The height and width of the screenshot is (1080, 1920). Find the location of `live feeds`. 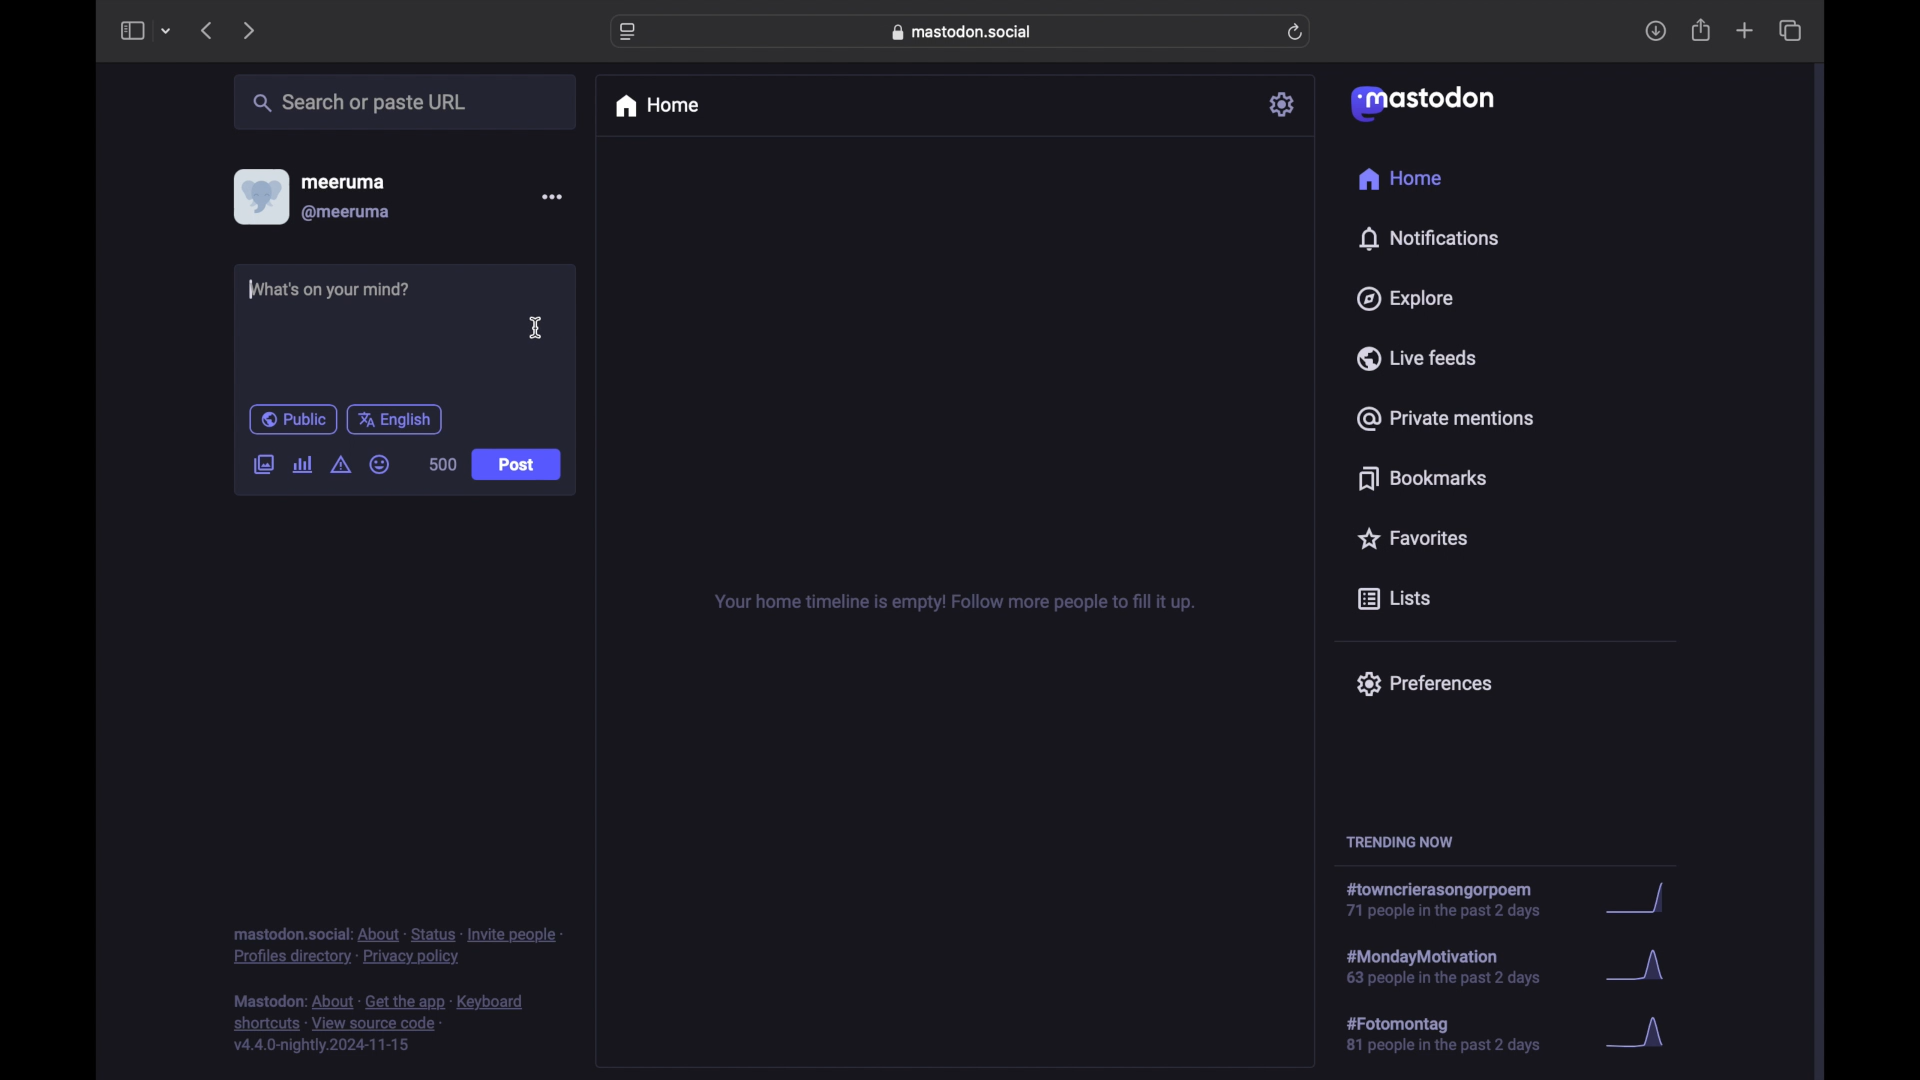

live feeds is located at coordinates (1415, 357).